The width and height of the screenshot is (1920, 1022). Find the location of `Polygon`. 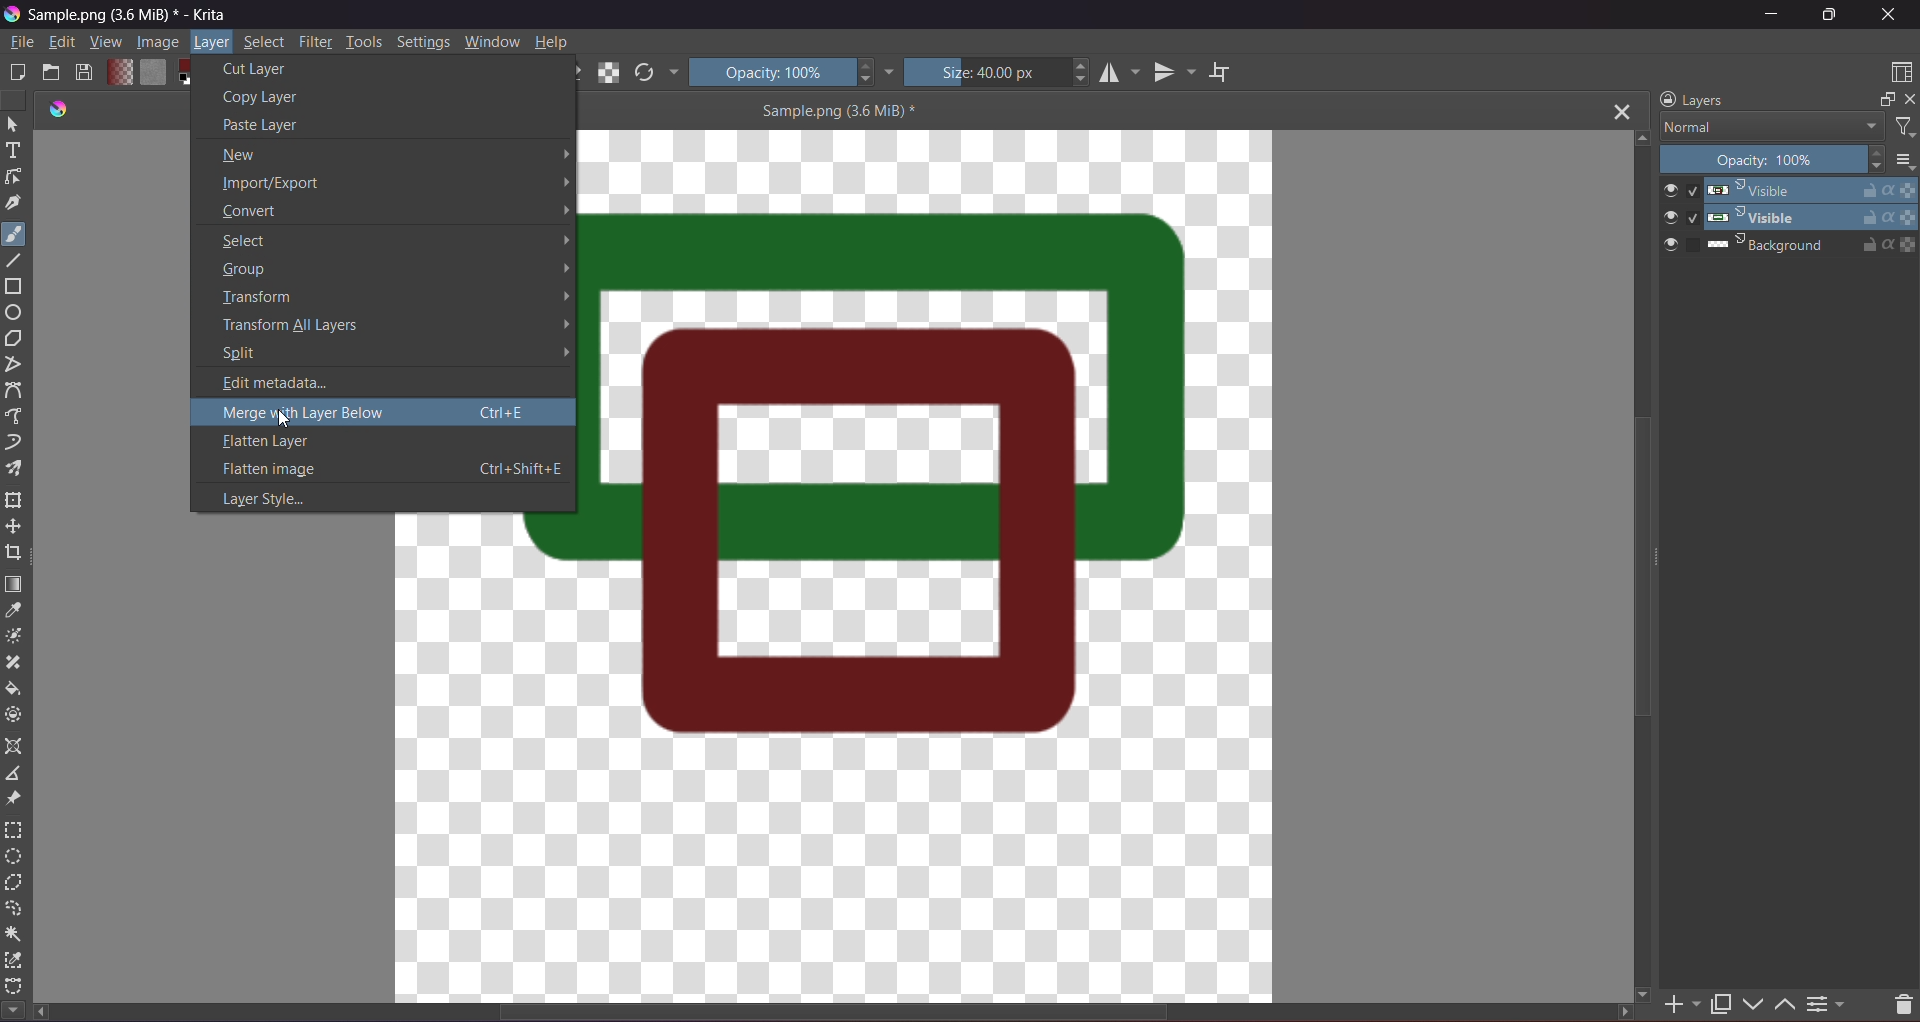

Polygon is located at coordinates (20, 339).